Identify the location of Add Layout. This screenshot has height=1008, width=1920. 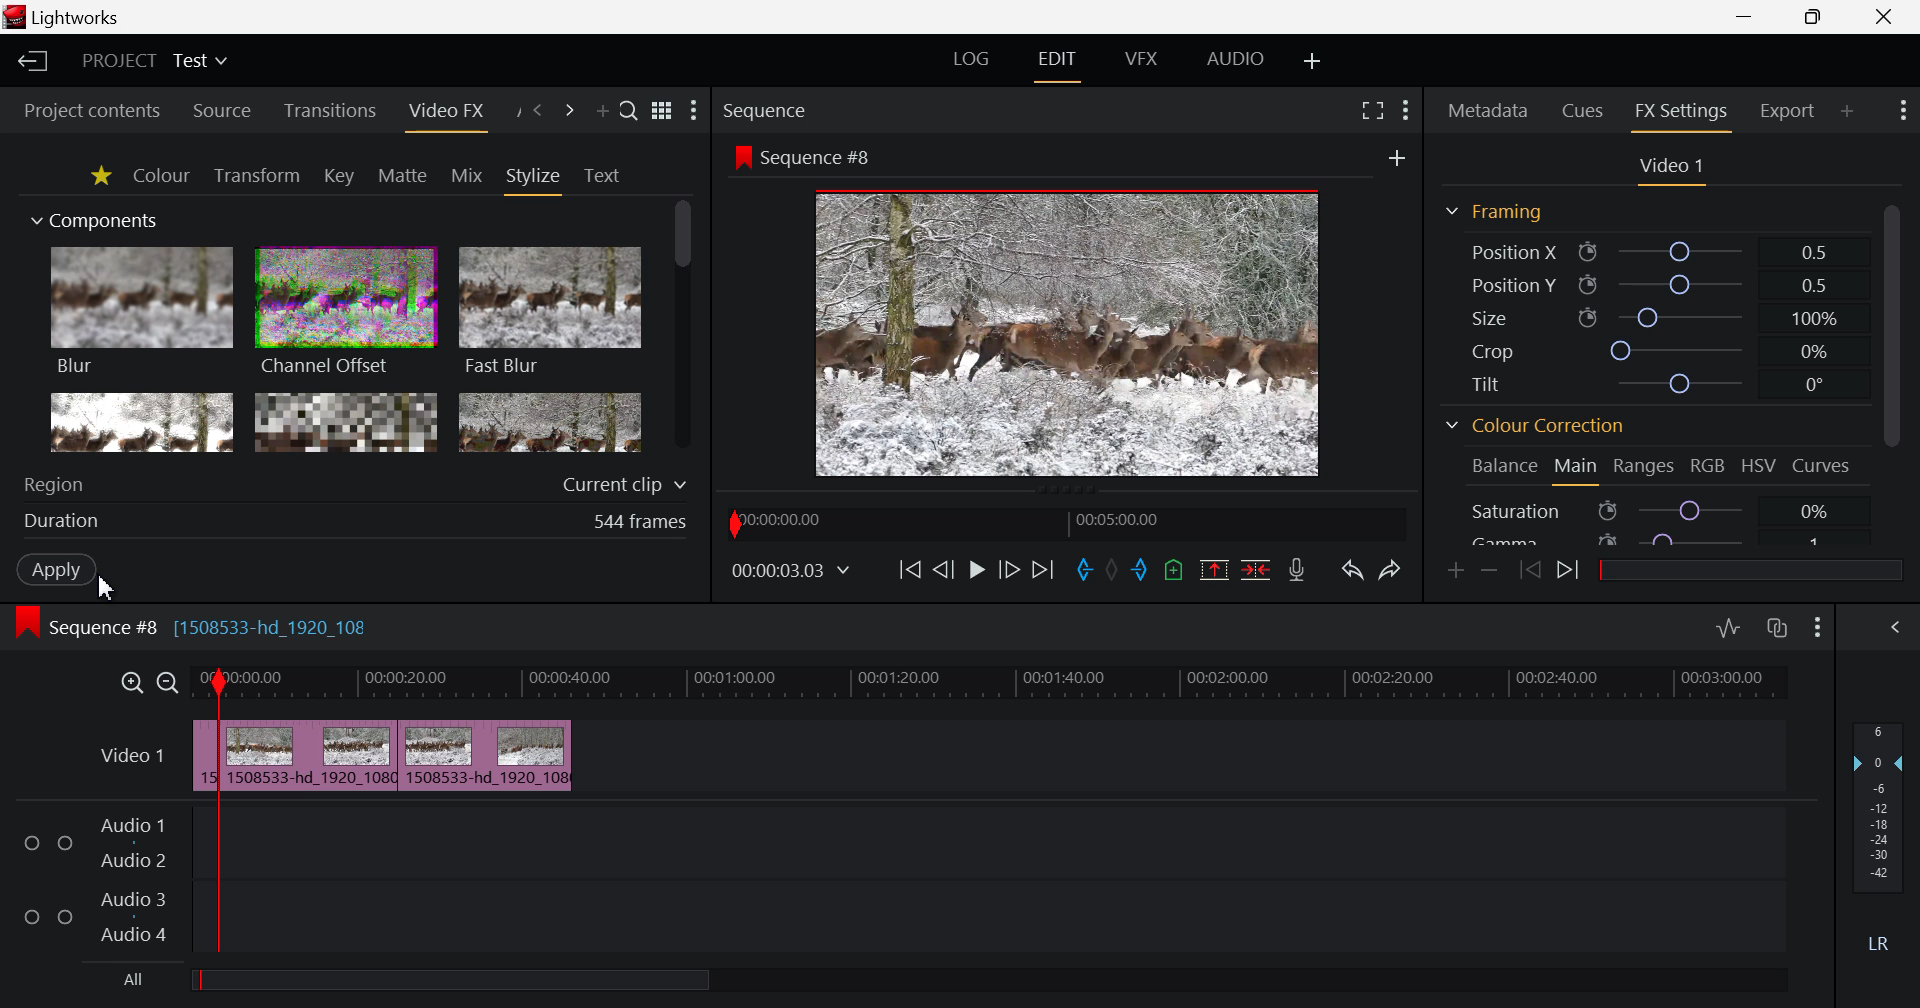
(1310, 61).